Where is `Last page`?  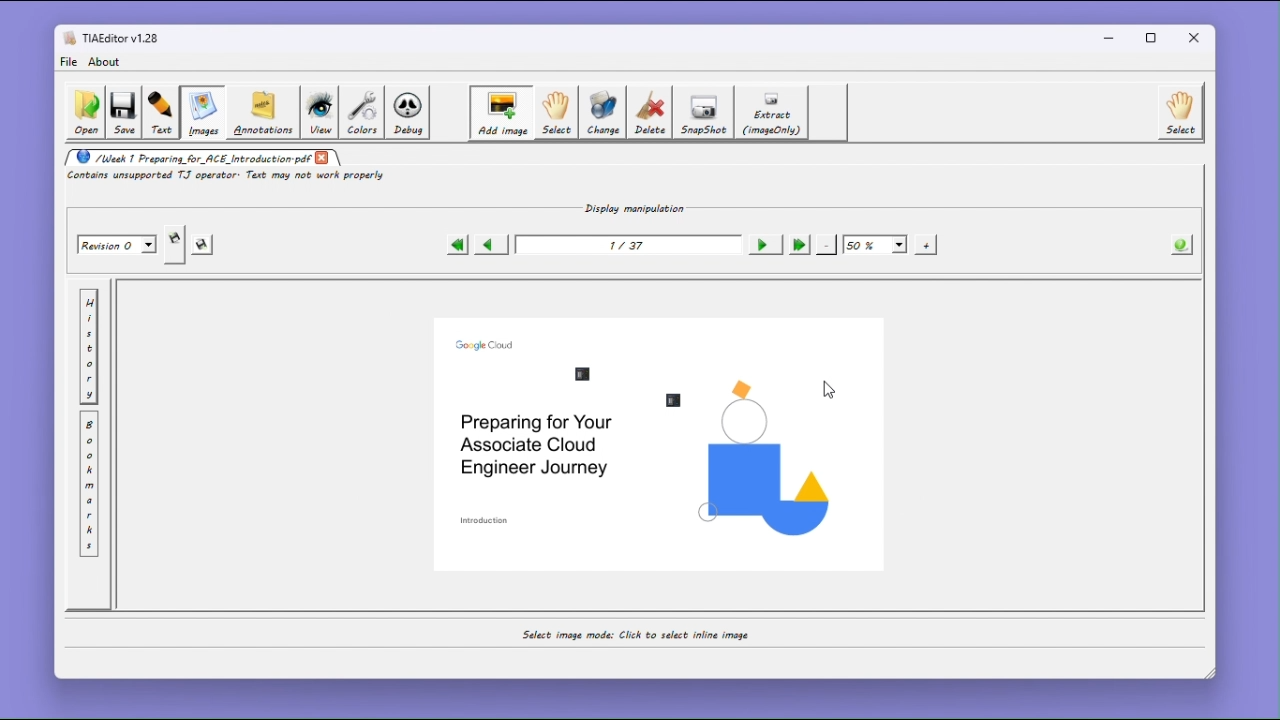 Last page is located at coordinates (798, 245).